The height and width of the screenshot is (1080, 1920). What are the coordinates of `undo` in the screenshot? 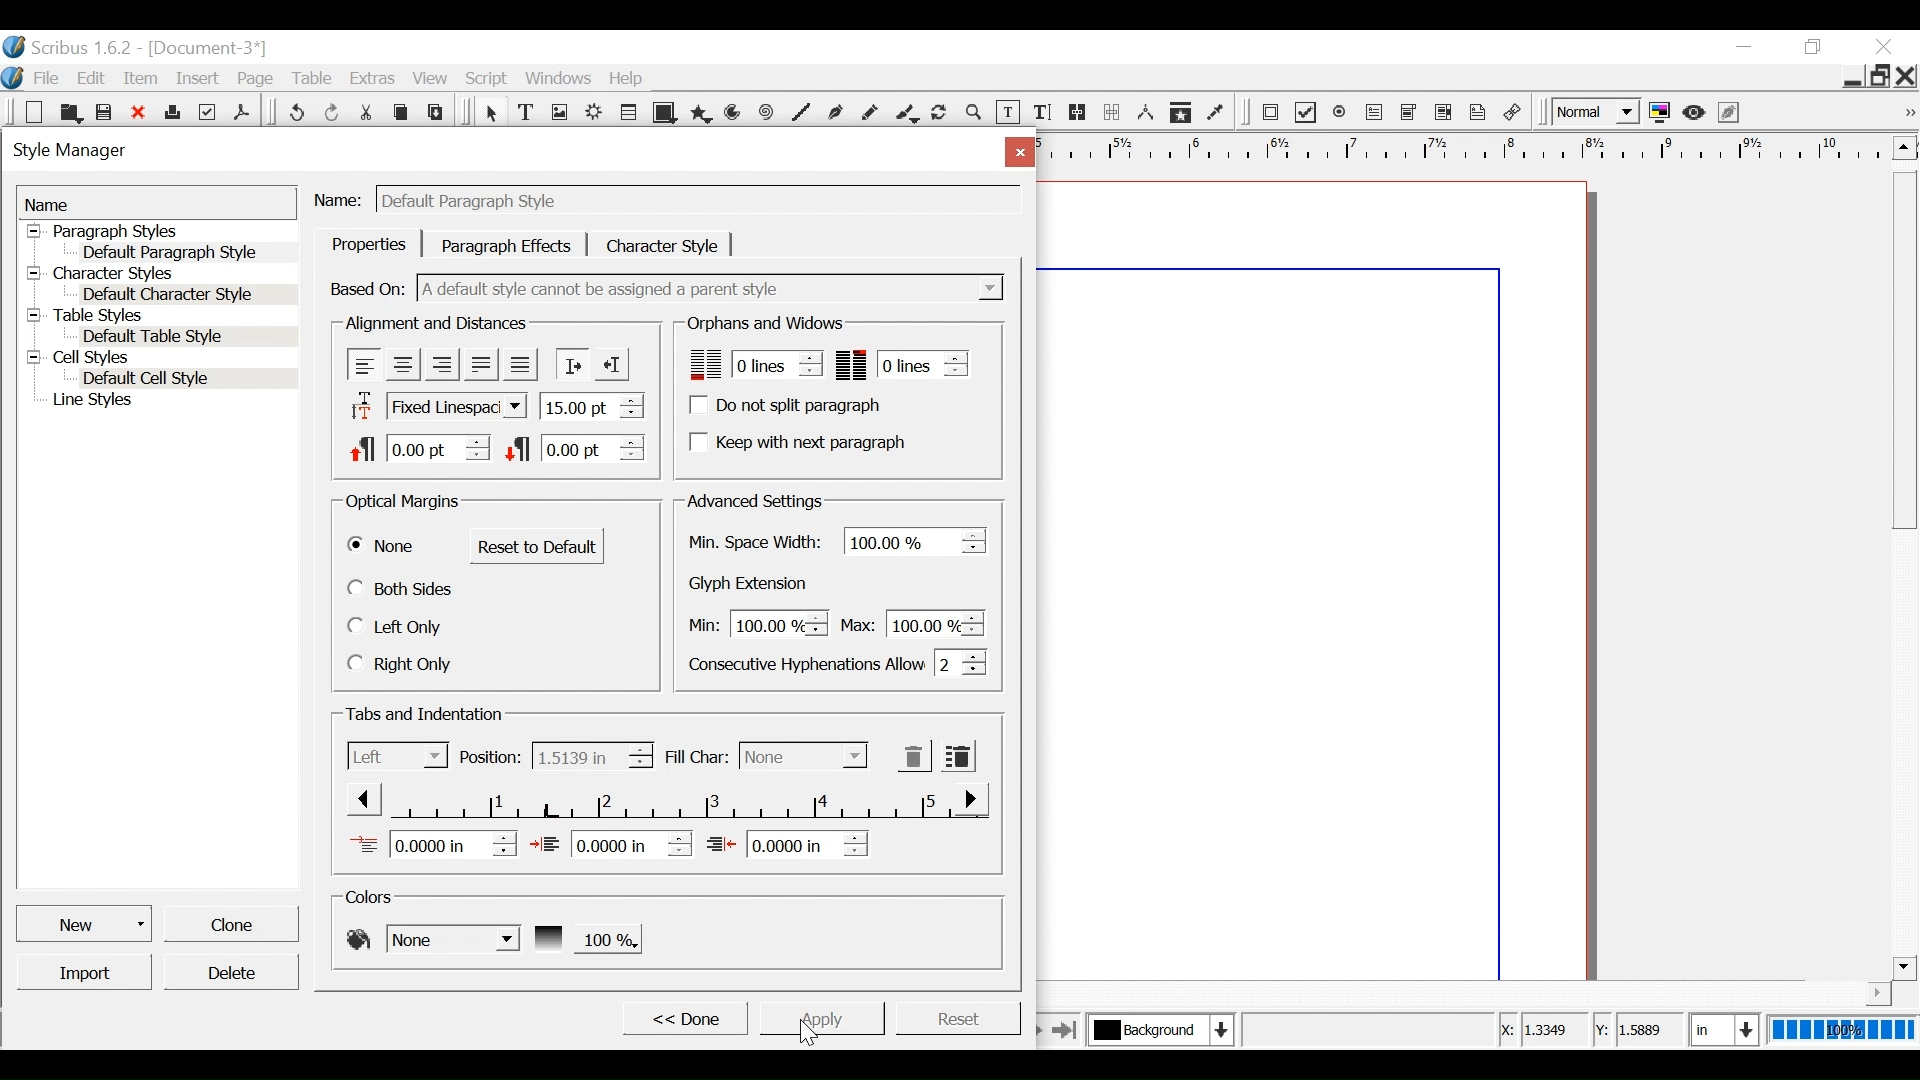 It's located at (296, 110).